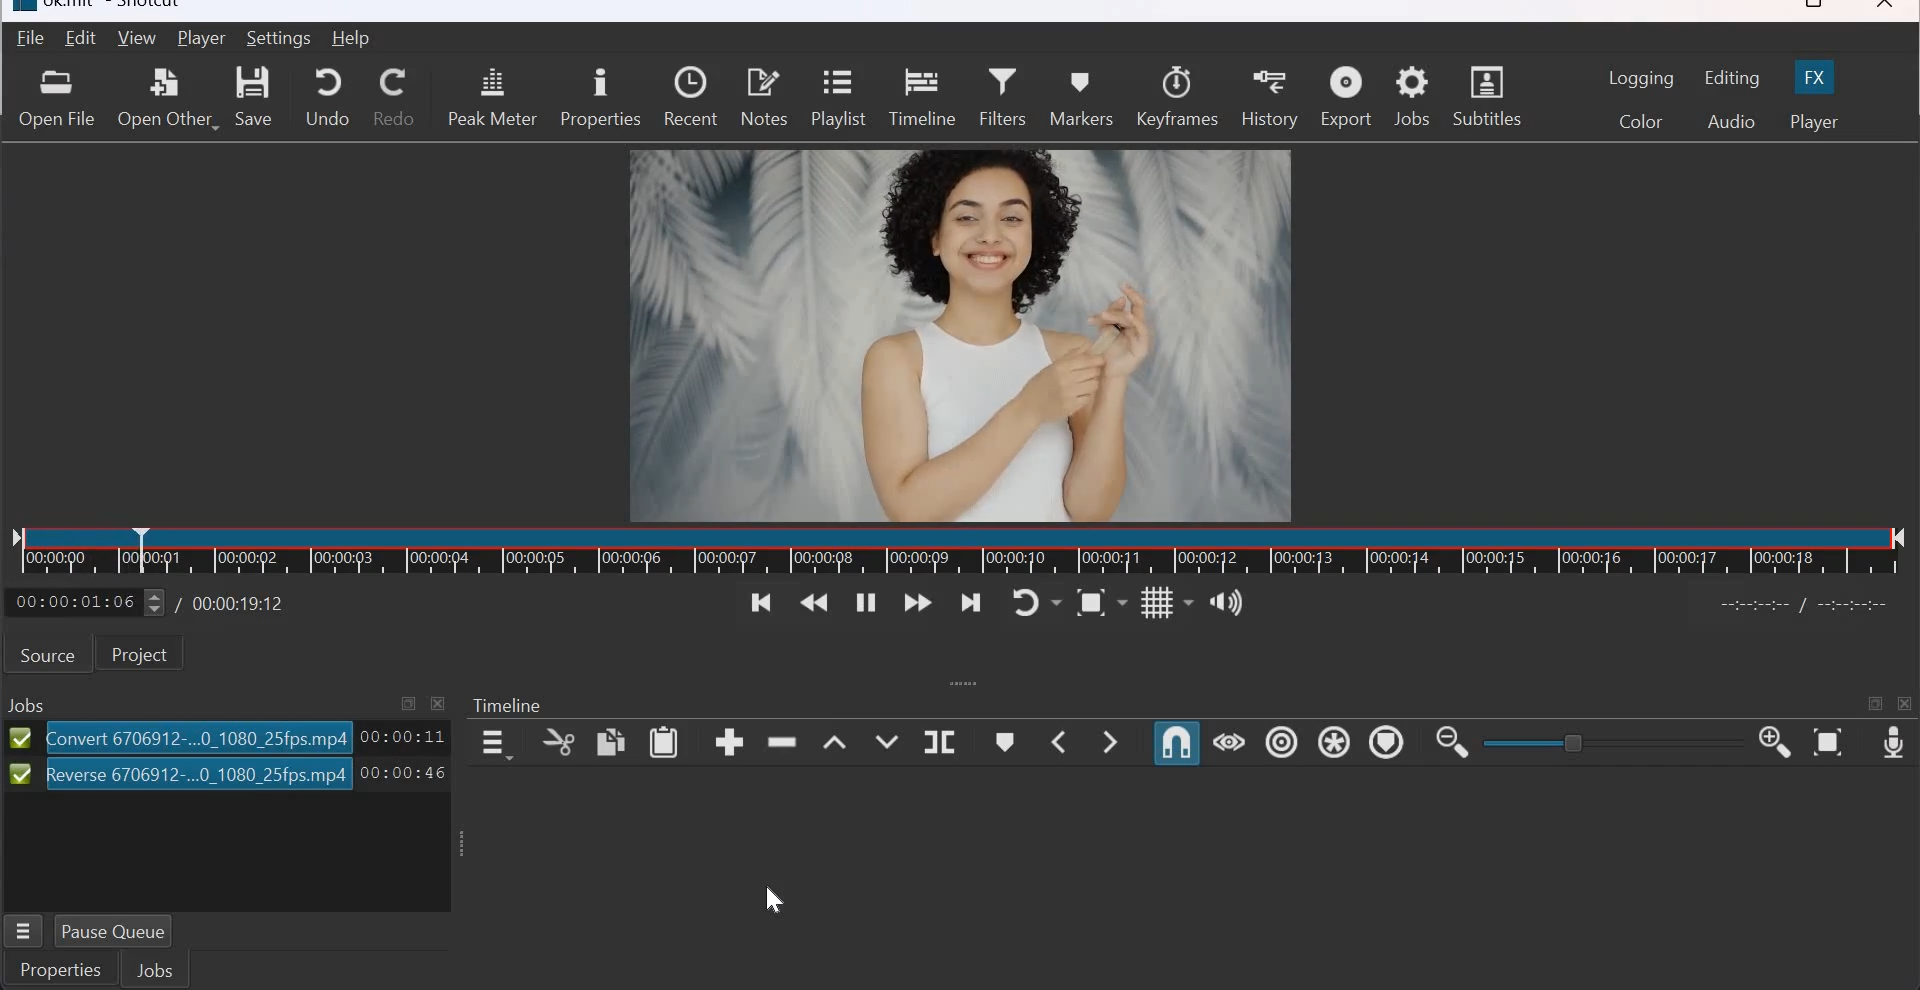  Describe the element at coordinates (23, 927) in the screenshot. I see `Menu` at that location.